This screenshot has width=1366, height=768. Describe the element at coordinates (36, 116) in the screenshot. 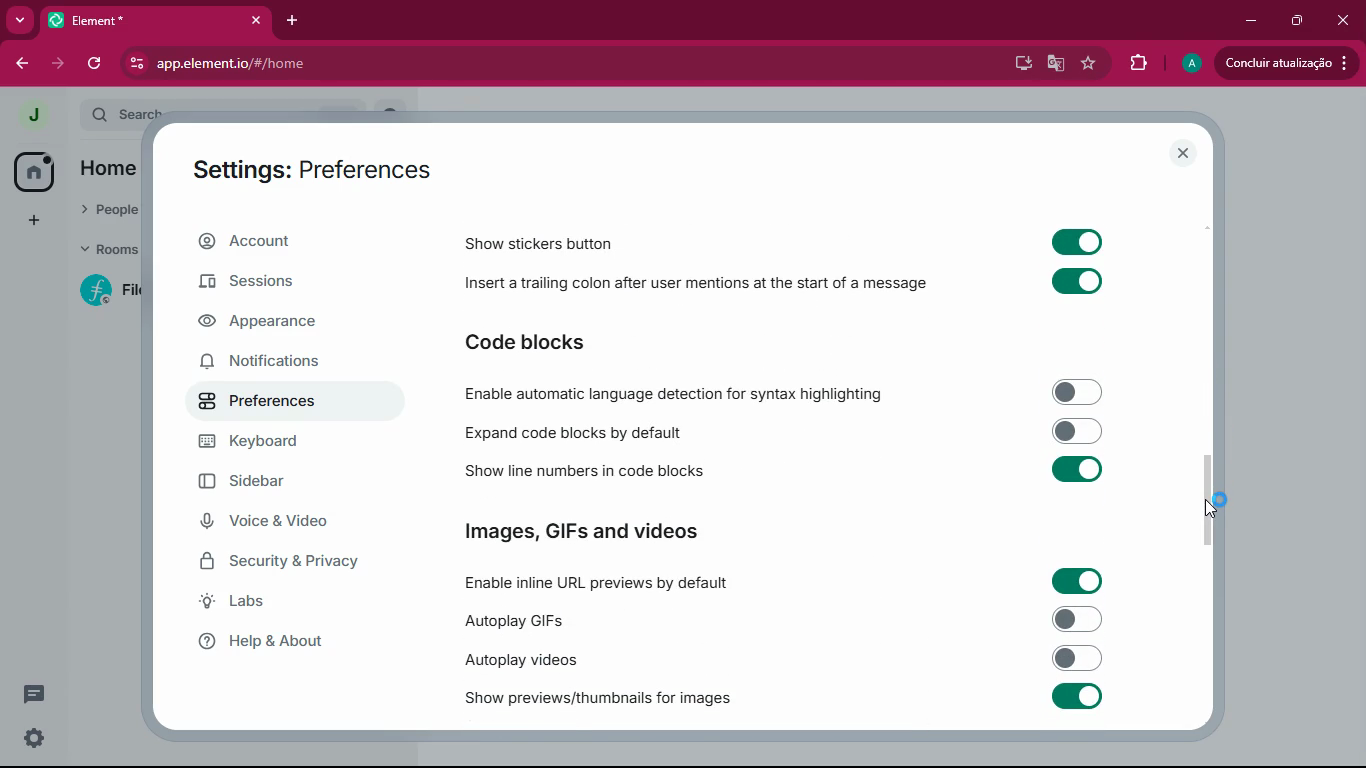

I see `profile picture` at that location.